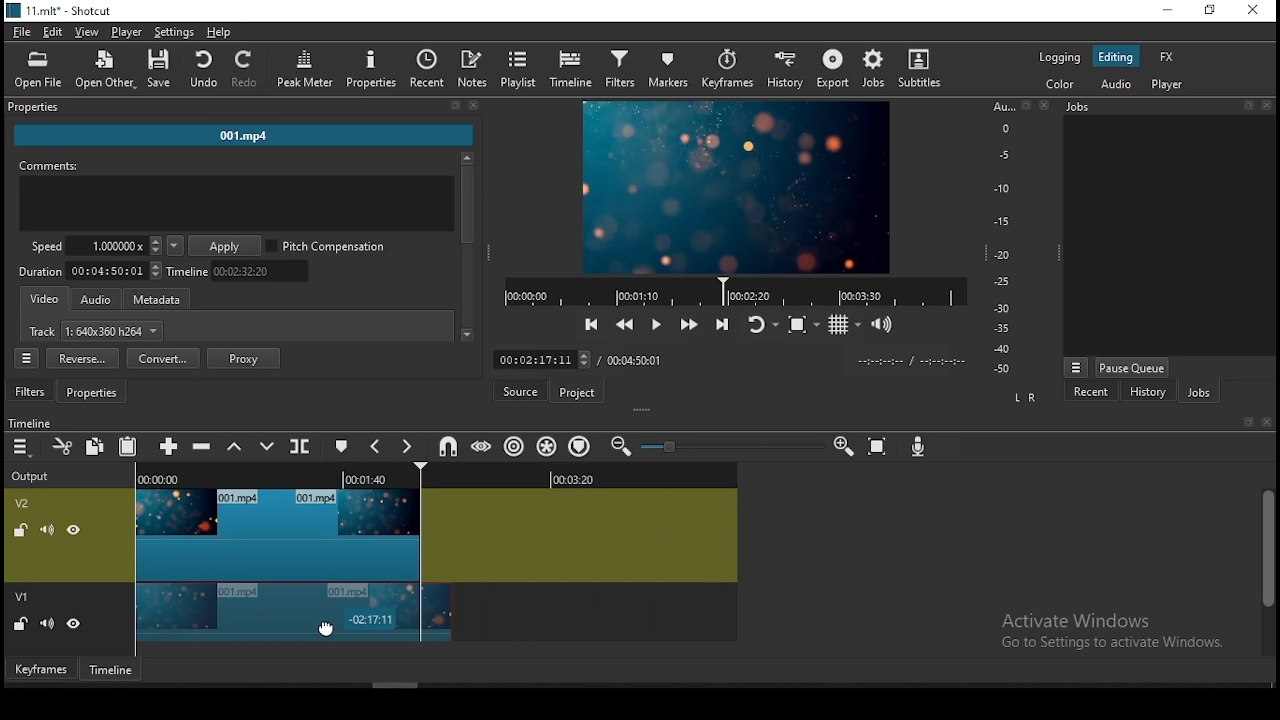 This screenshot has height=720, width=1280. Describe the element at coordinates (245, 138) in the screenshot. I see `001.MP4` at that location.